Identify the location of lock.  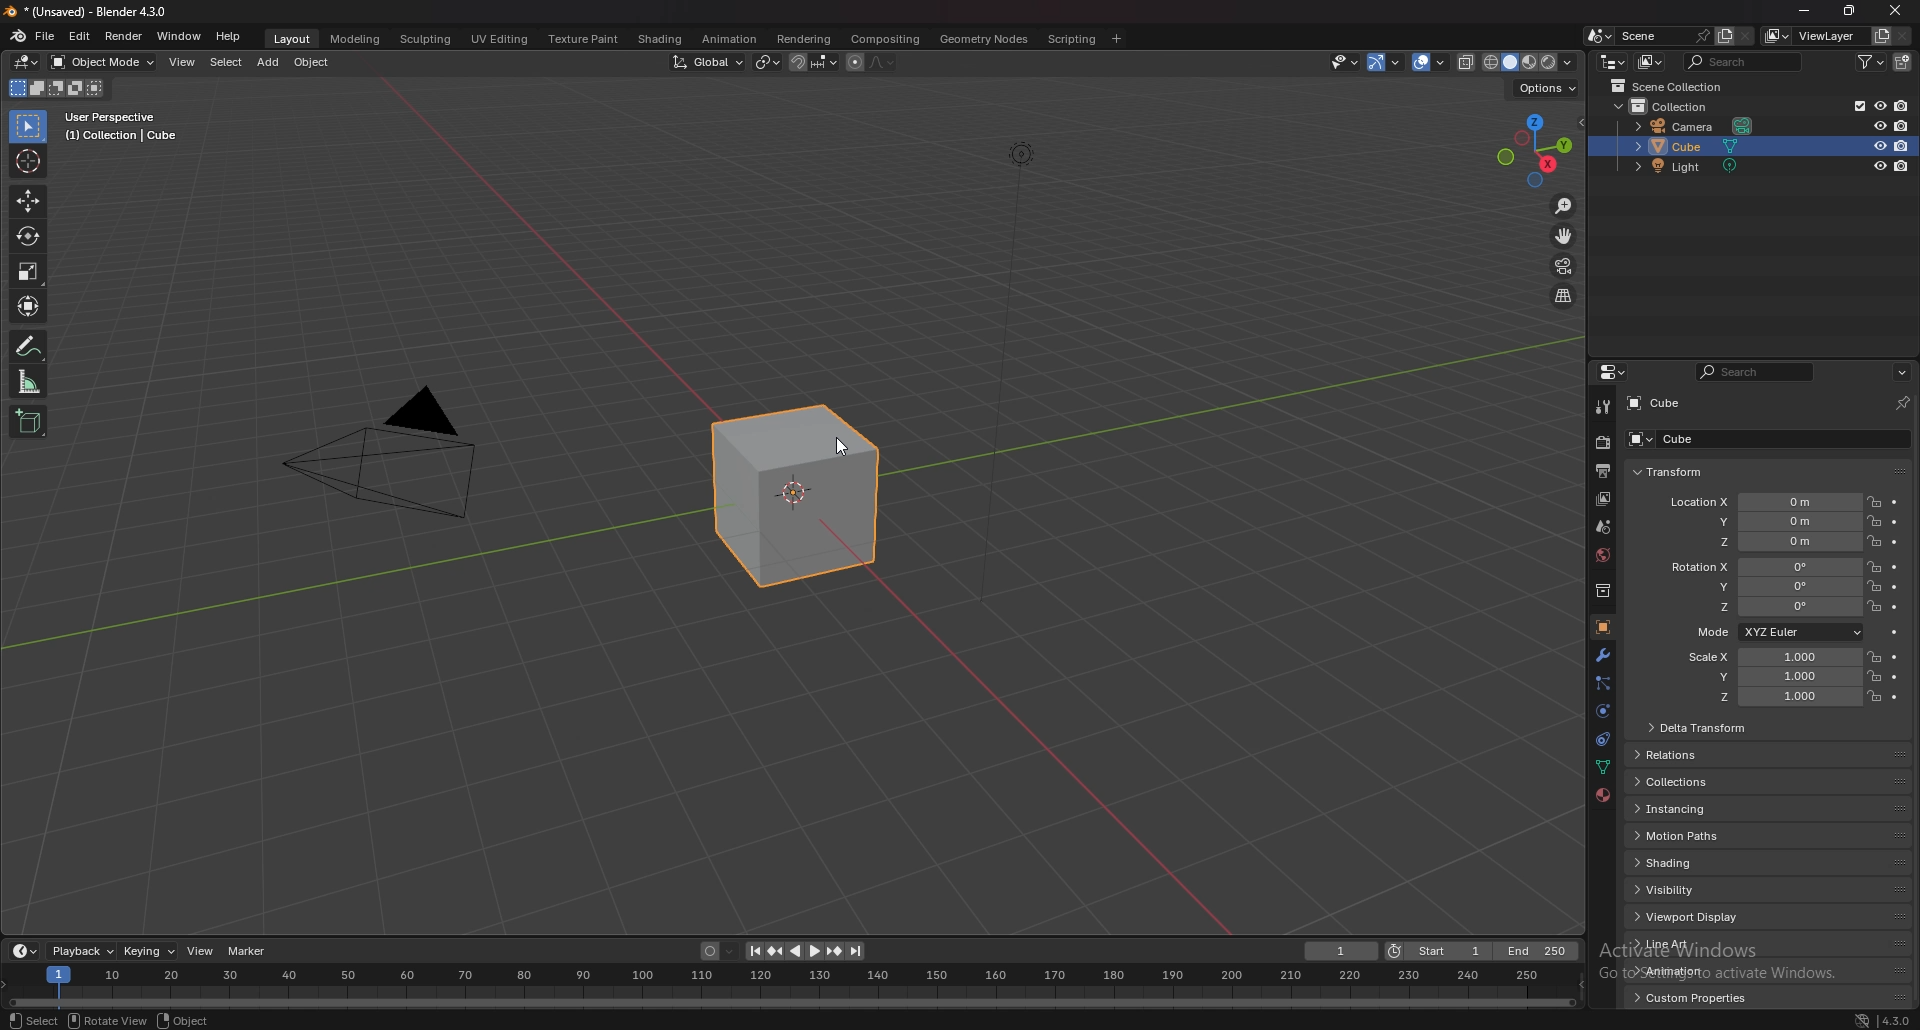
(1875, 522).